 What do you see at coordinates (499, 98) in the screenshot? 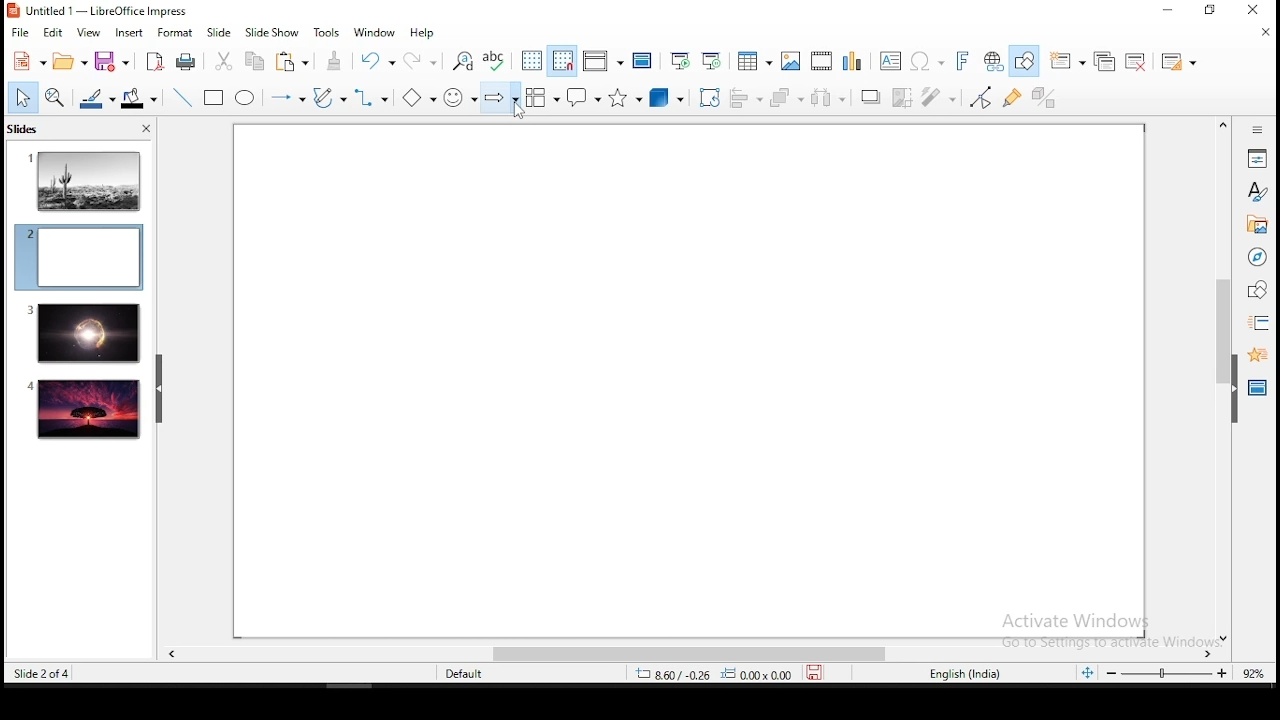
I see `block arrows` at bounding box center [499, 98].